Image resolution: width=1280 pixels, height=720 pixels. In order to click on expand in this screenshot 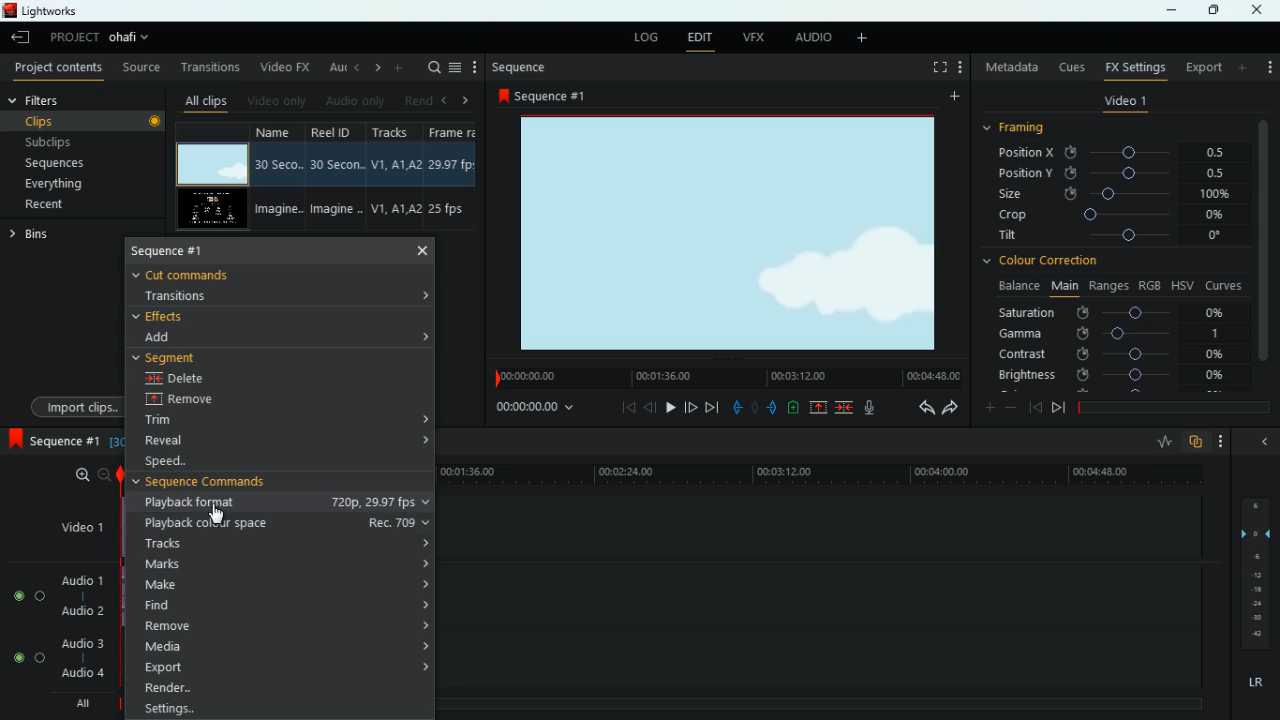, I will do `click(422, 419)`.